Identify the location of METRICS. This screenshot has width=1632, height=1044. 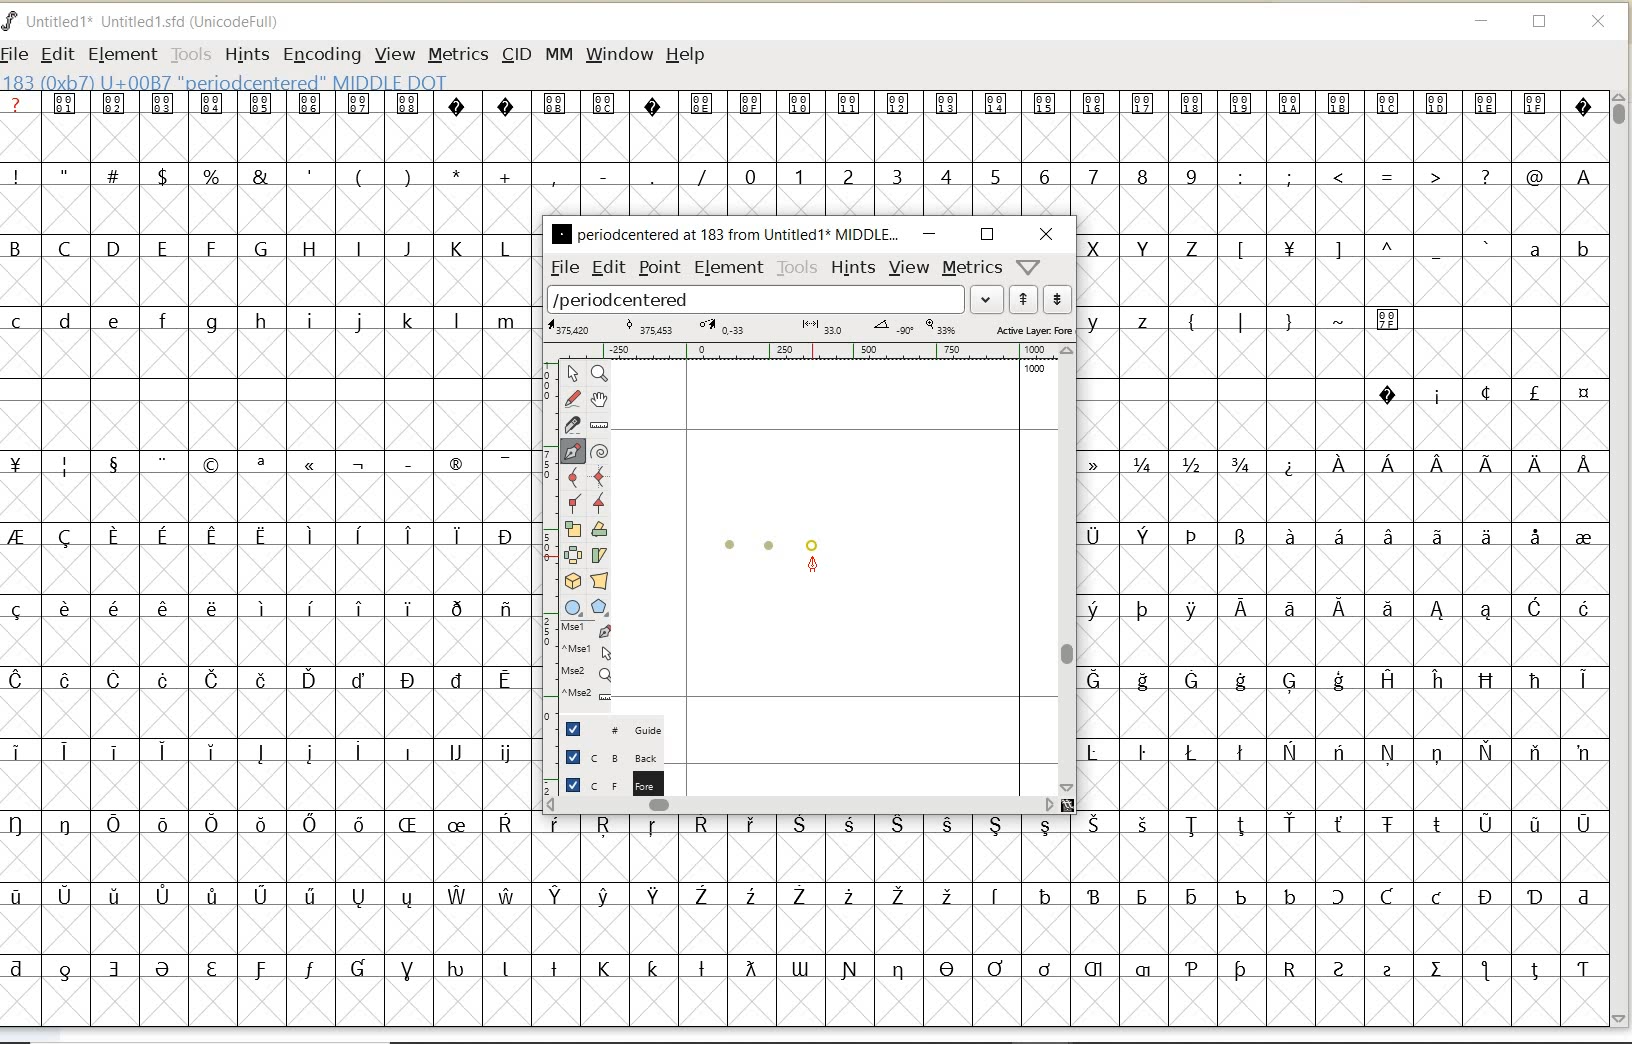
(457, 56).